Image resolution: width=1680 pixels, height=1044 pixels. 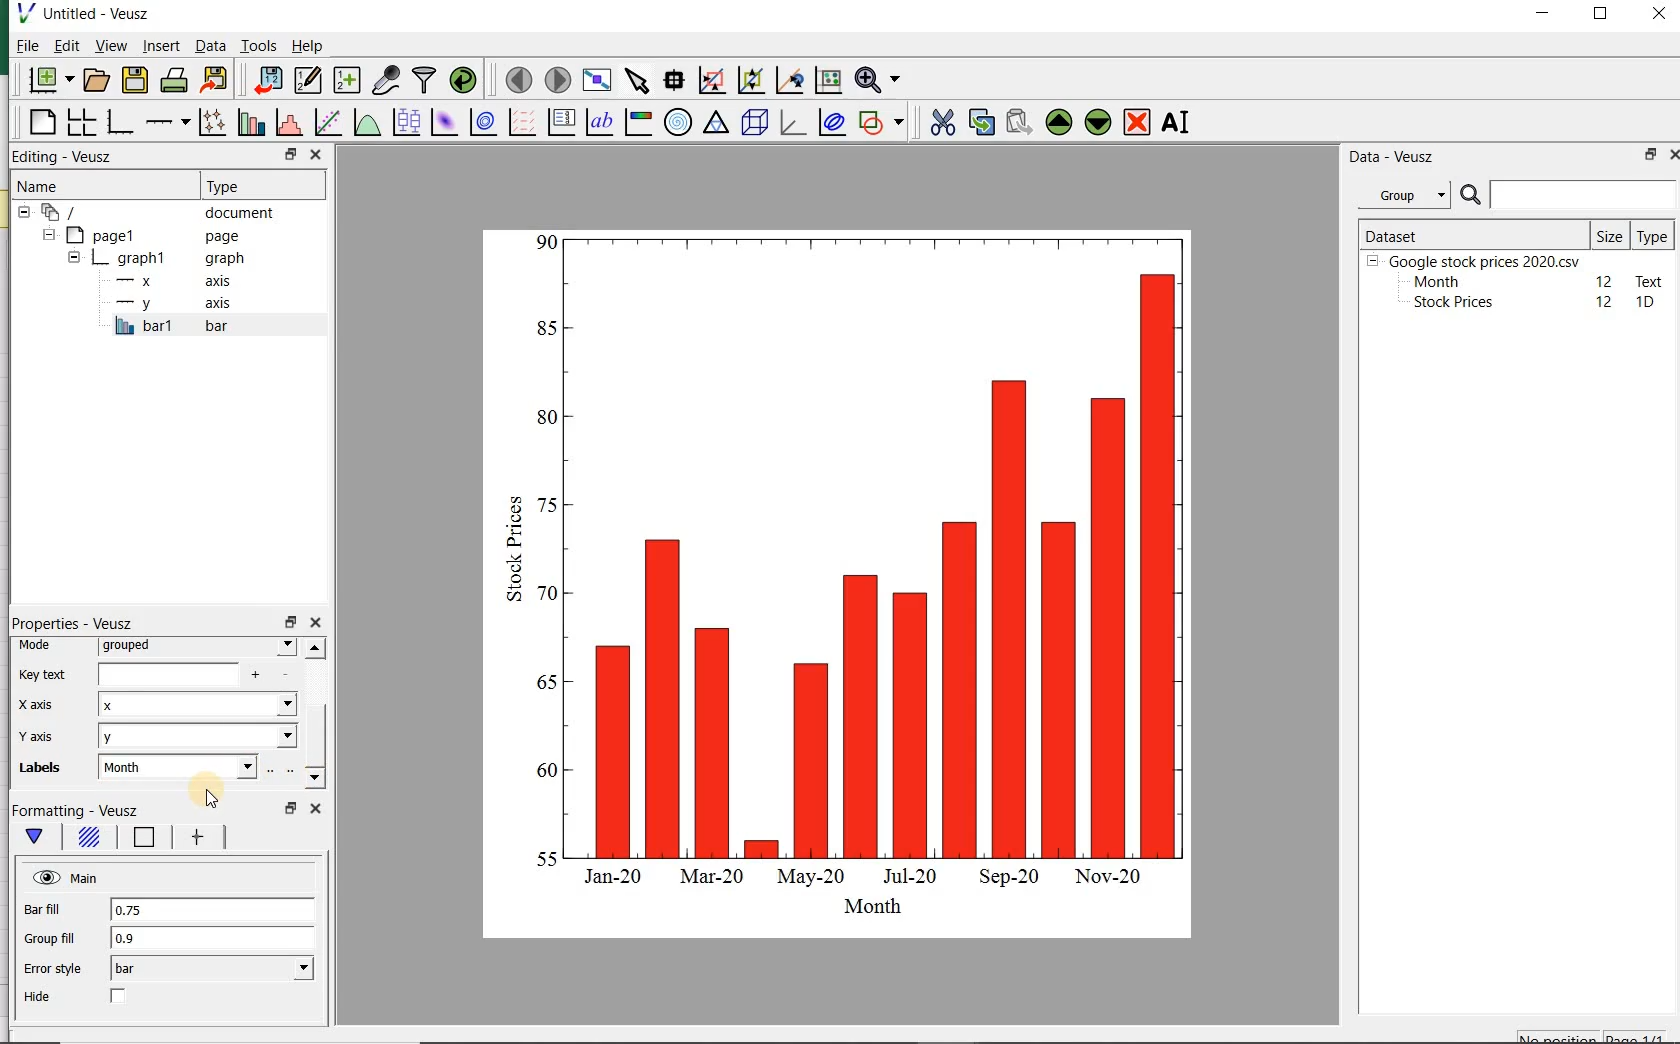 I want to click on Bar fill, so click(x=43, y=911).